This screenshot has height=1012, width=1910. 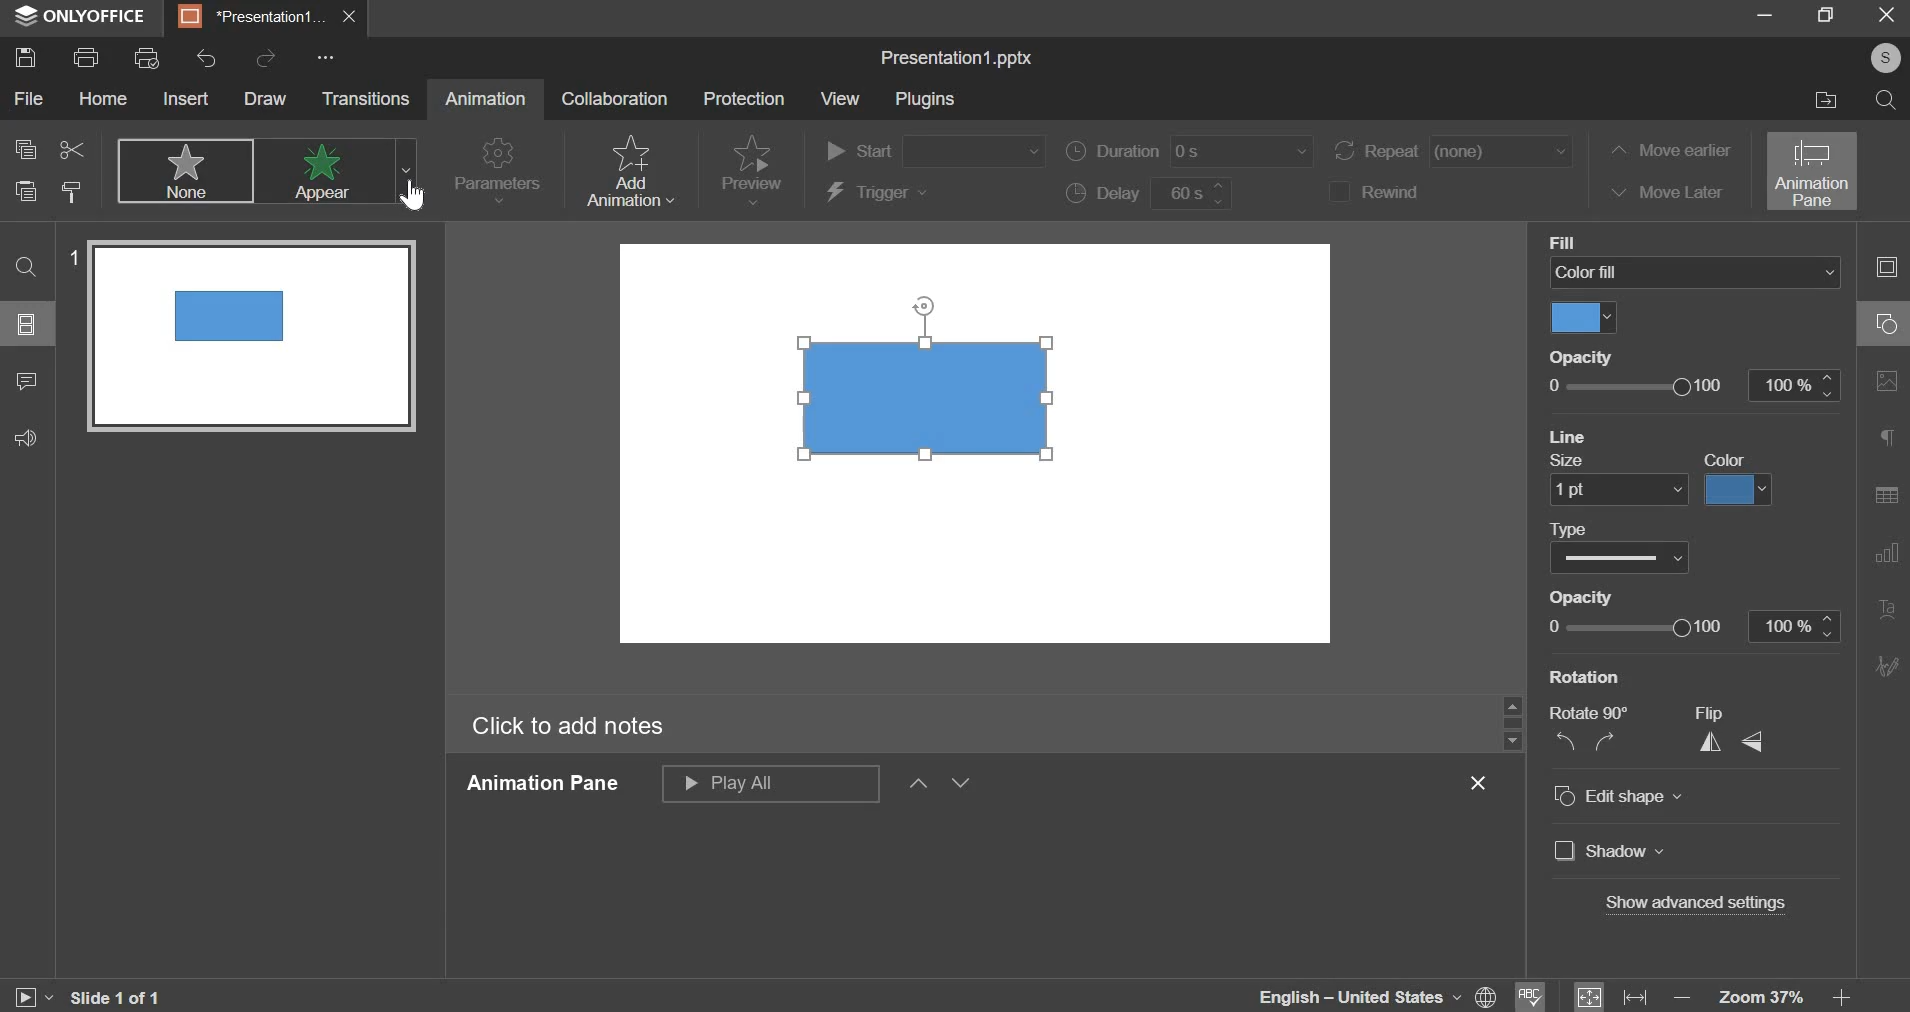 I want to click on rotate anticlockwise, so click(x=1561, y=745).